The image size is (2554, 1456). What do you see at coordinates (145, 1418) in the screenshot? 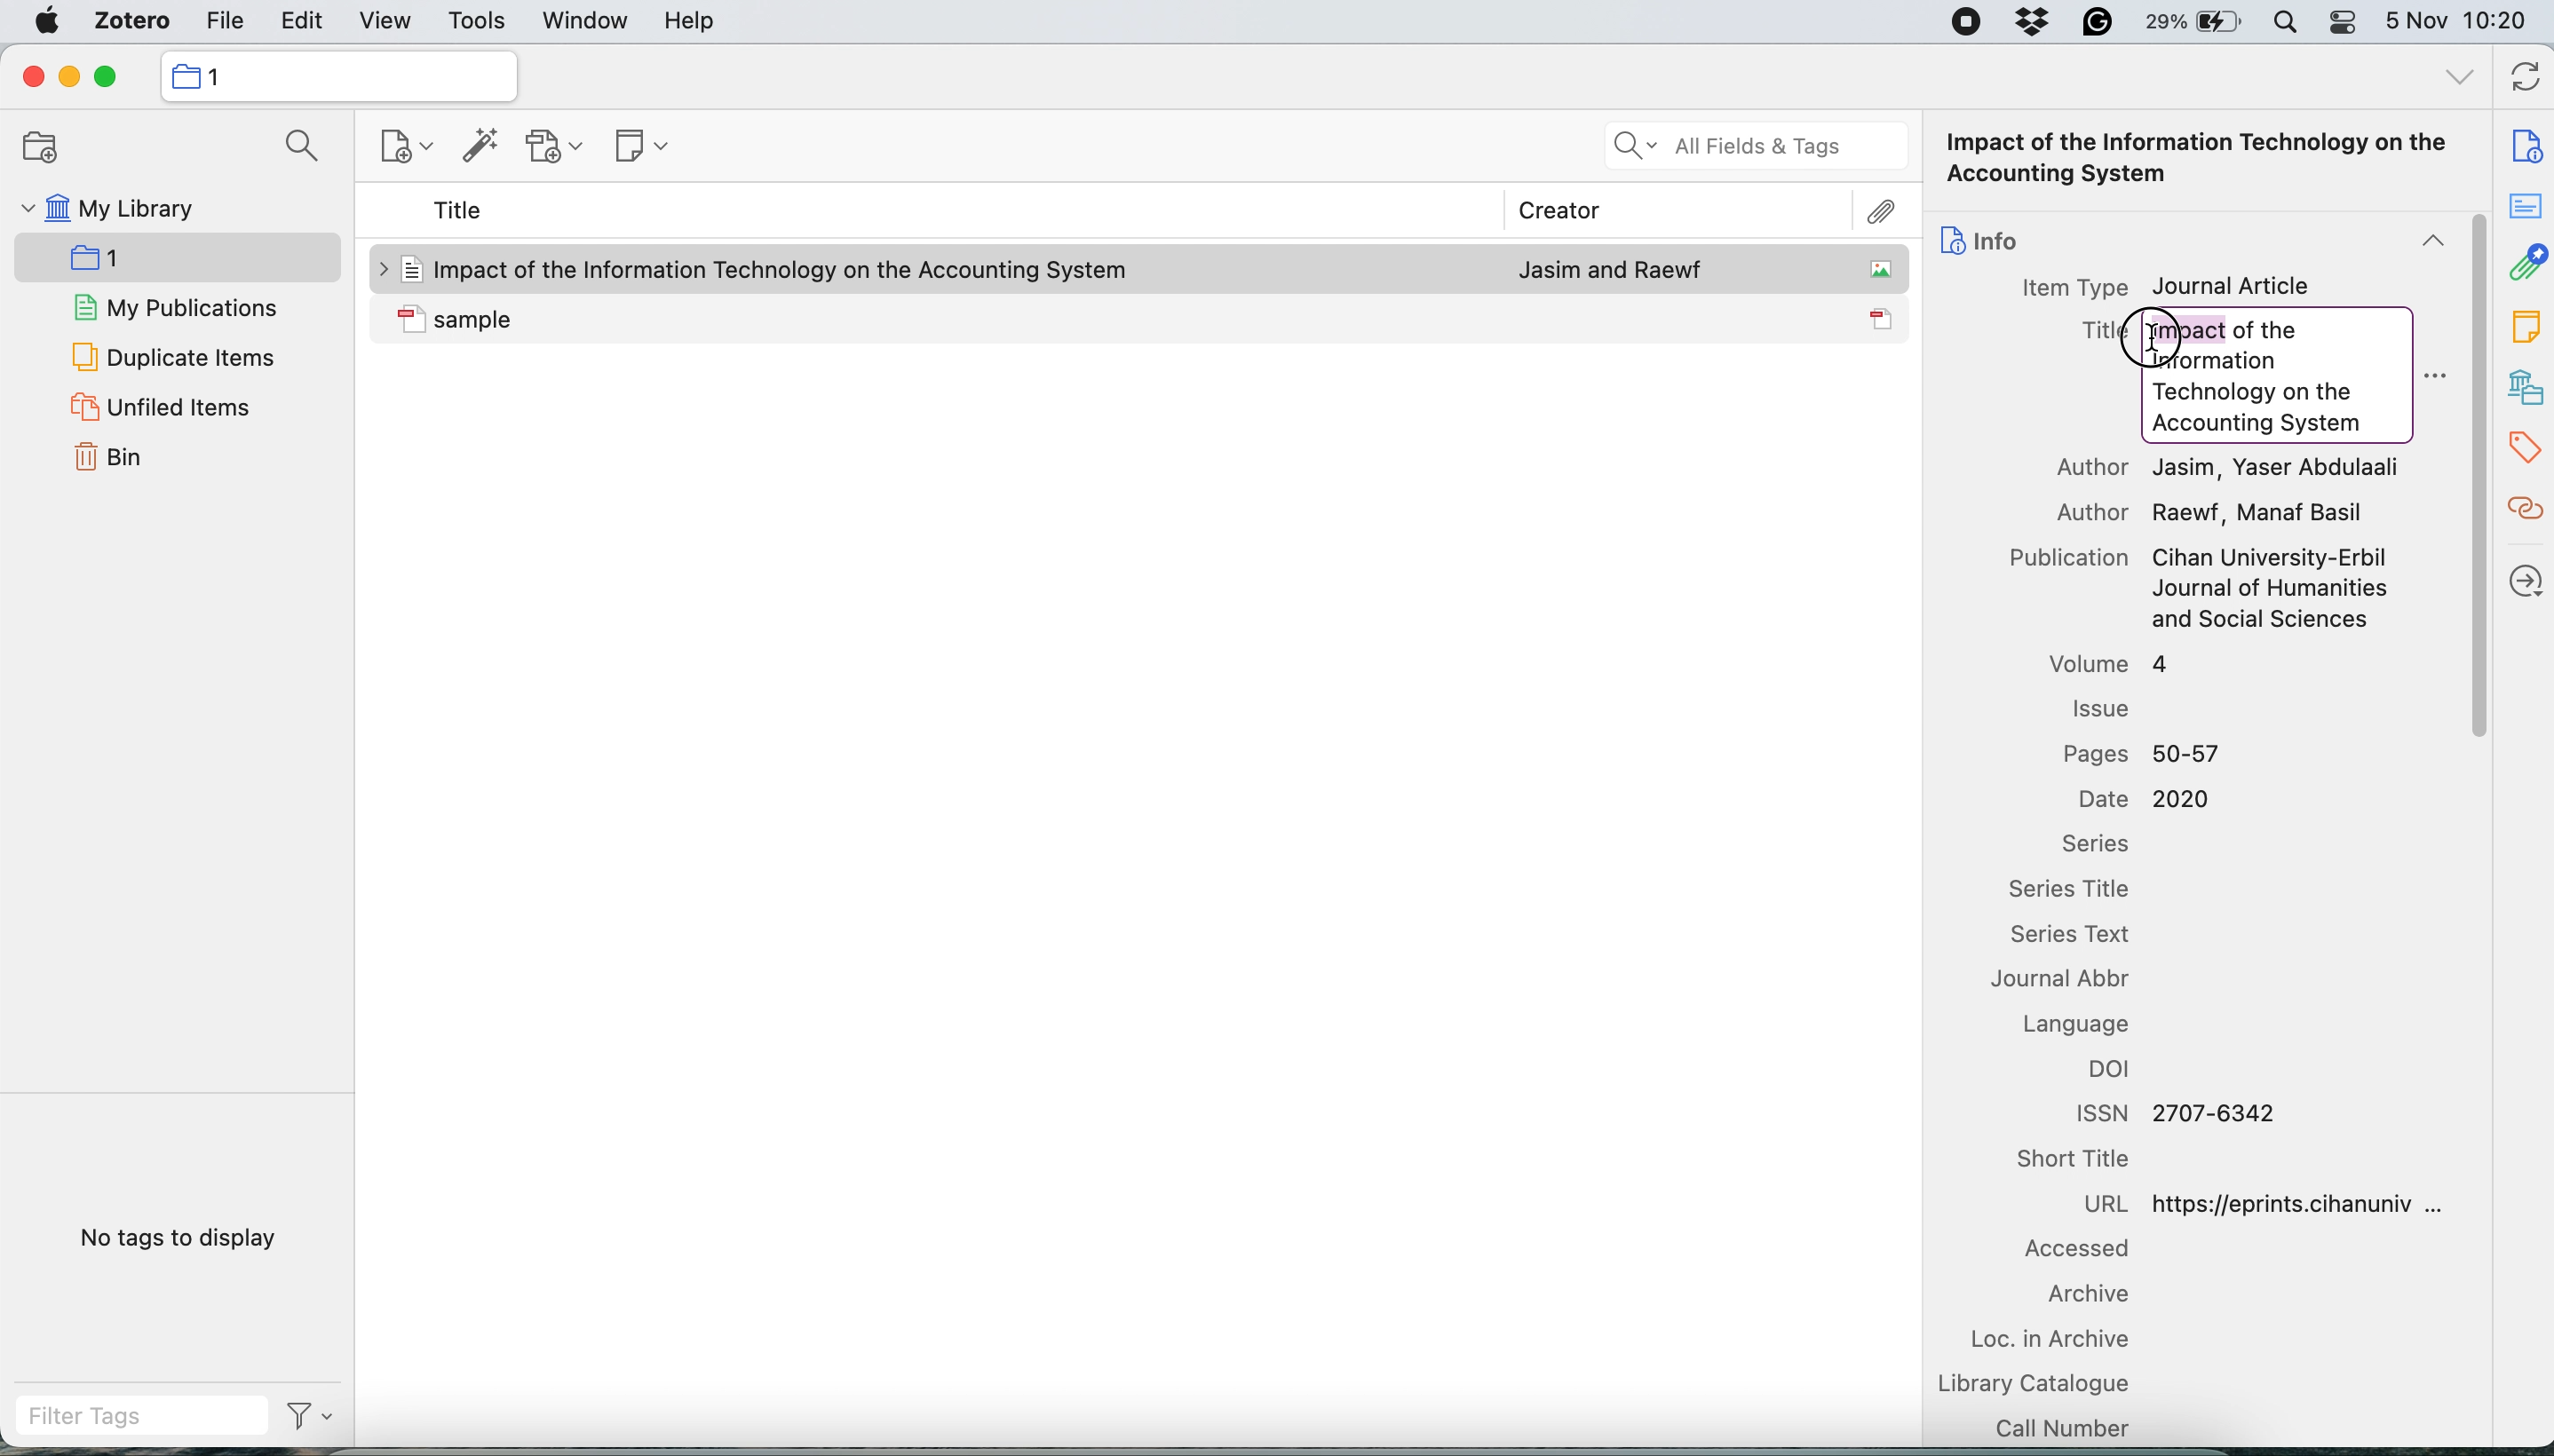
I see `filter tags` at bounding box center [145, 1418].